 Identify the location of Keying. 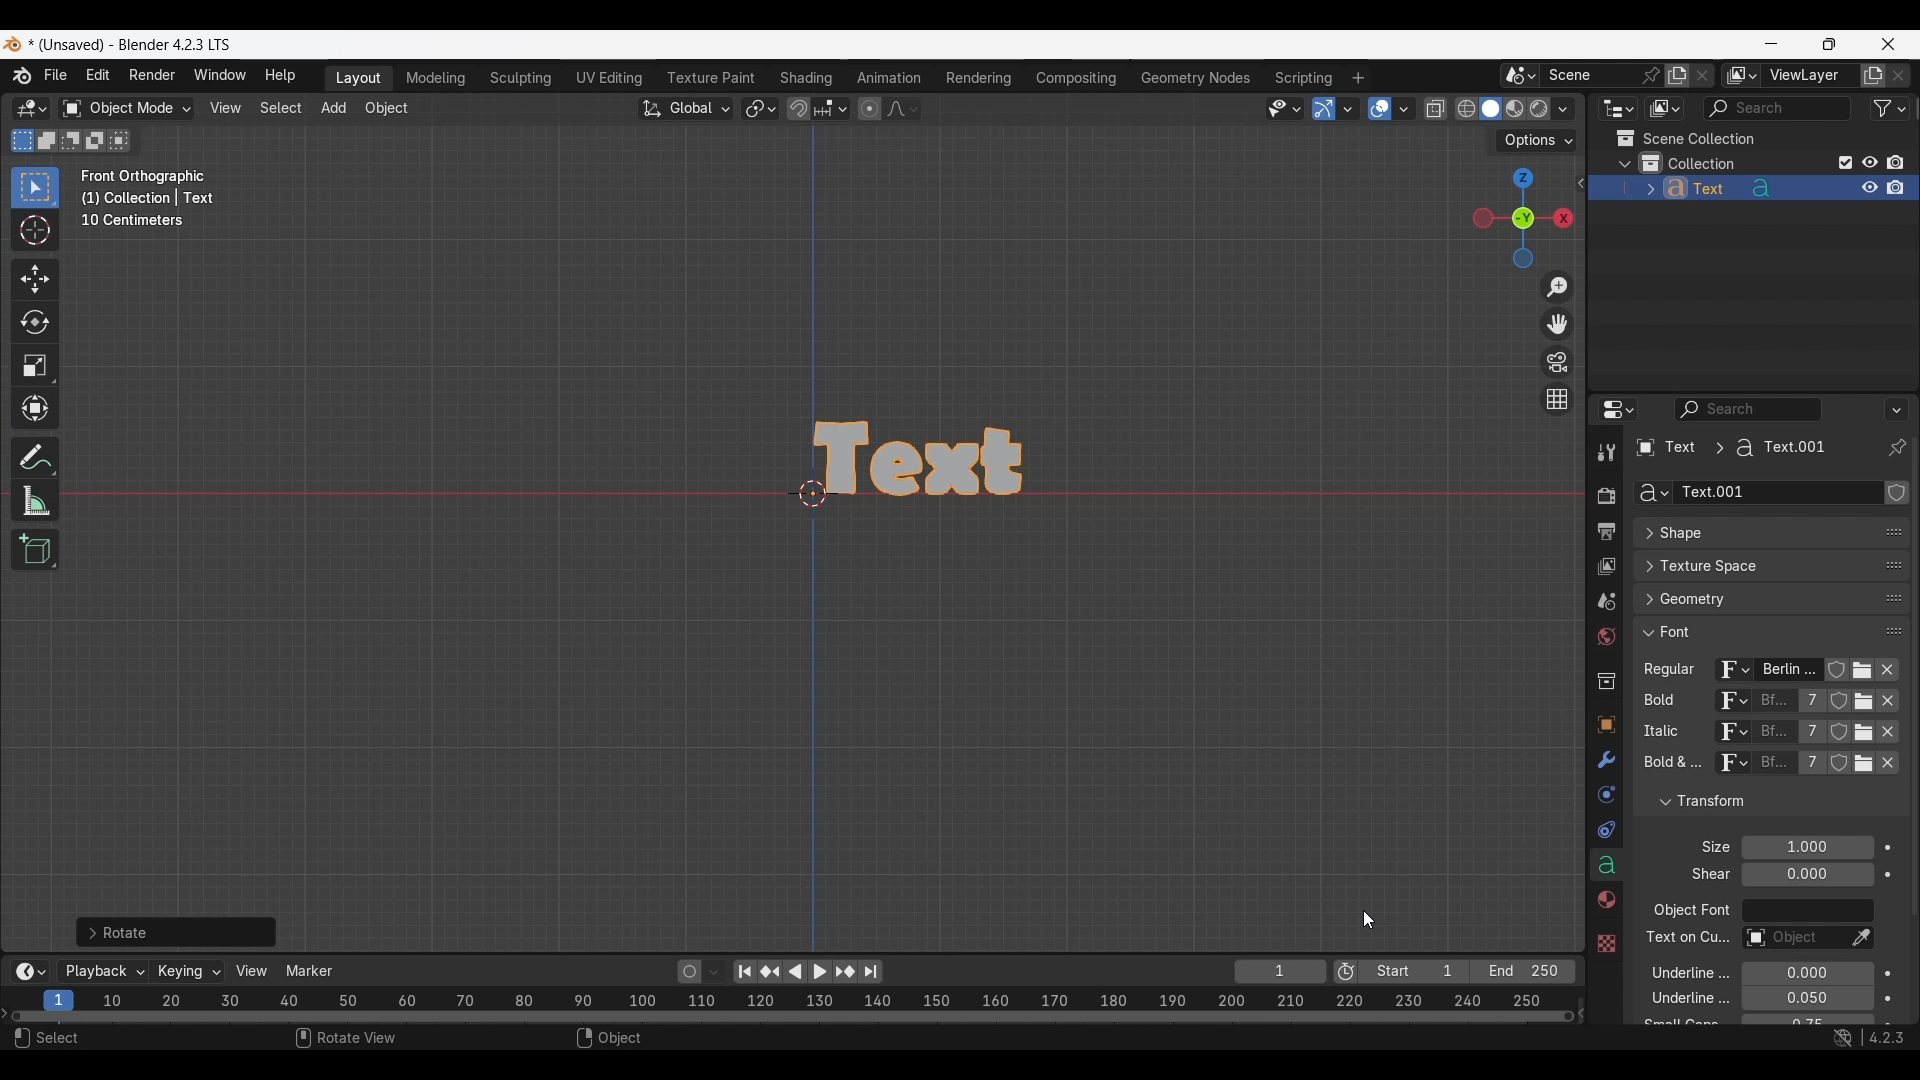
(187, 970).